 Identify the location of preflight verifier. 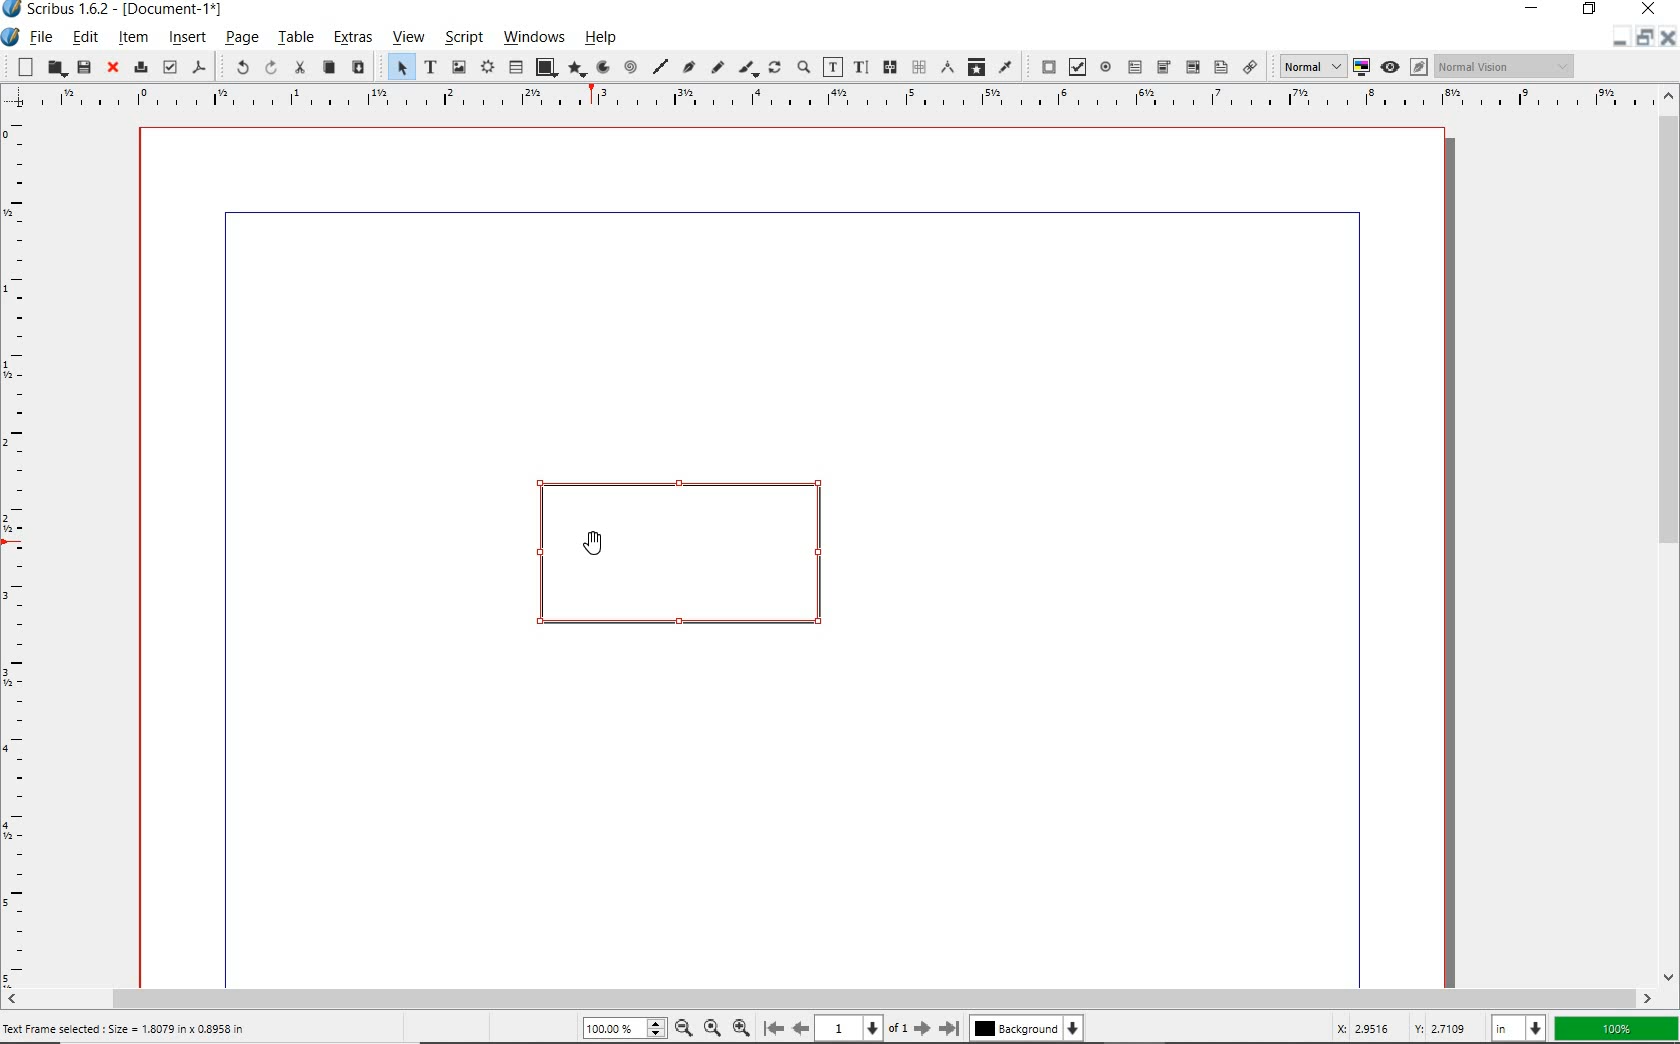
(169, 66).